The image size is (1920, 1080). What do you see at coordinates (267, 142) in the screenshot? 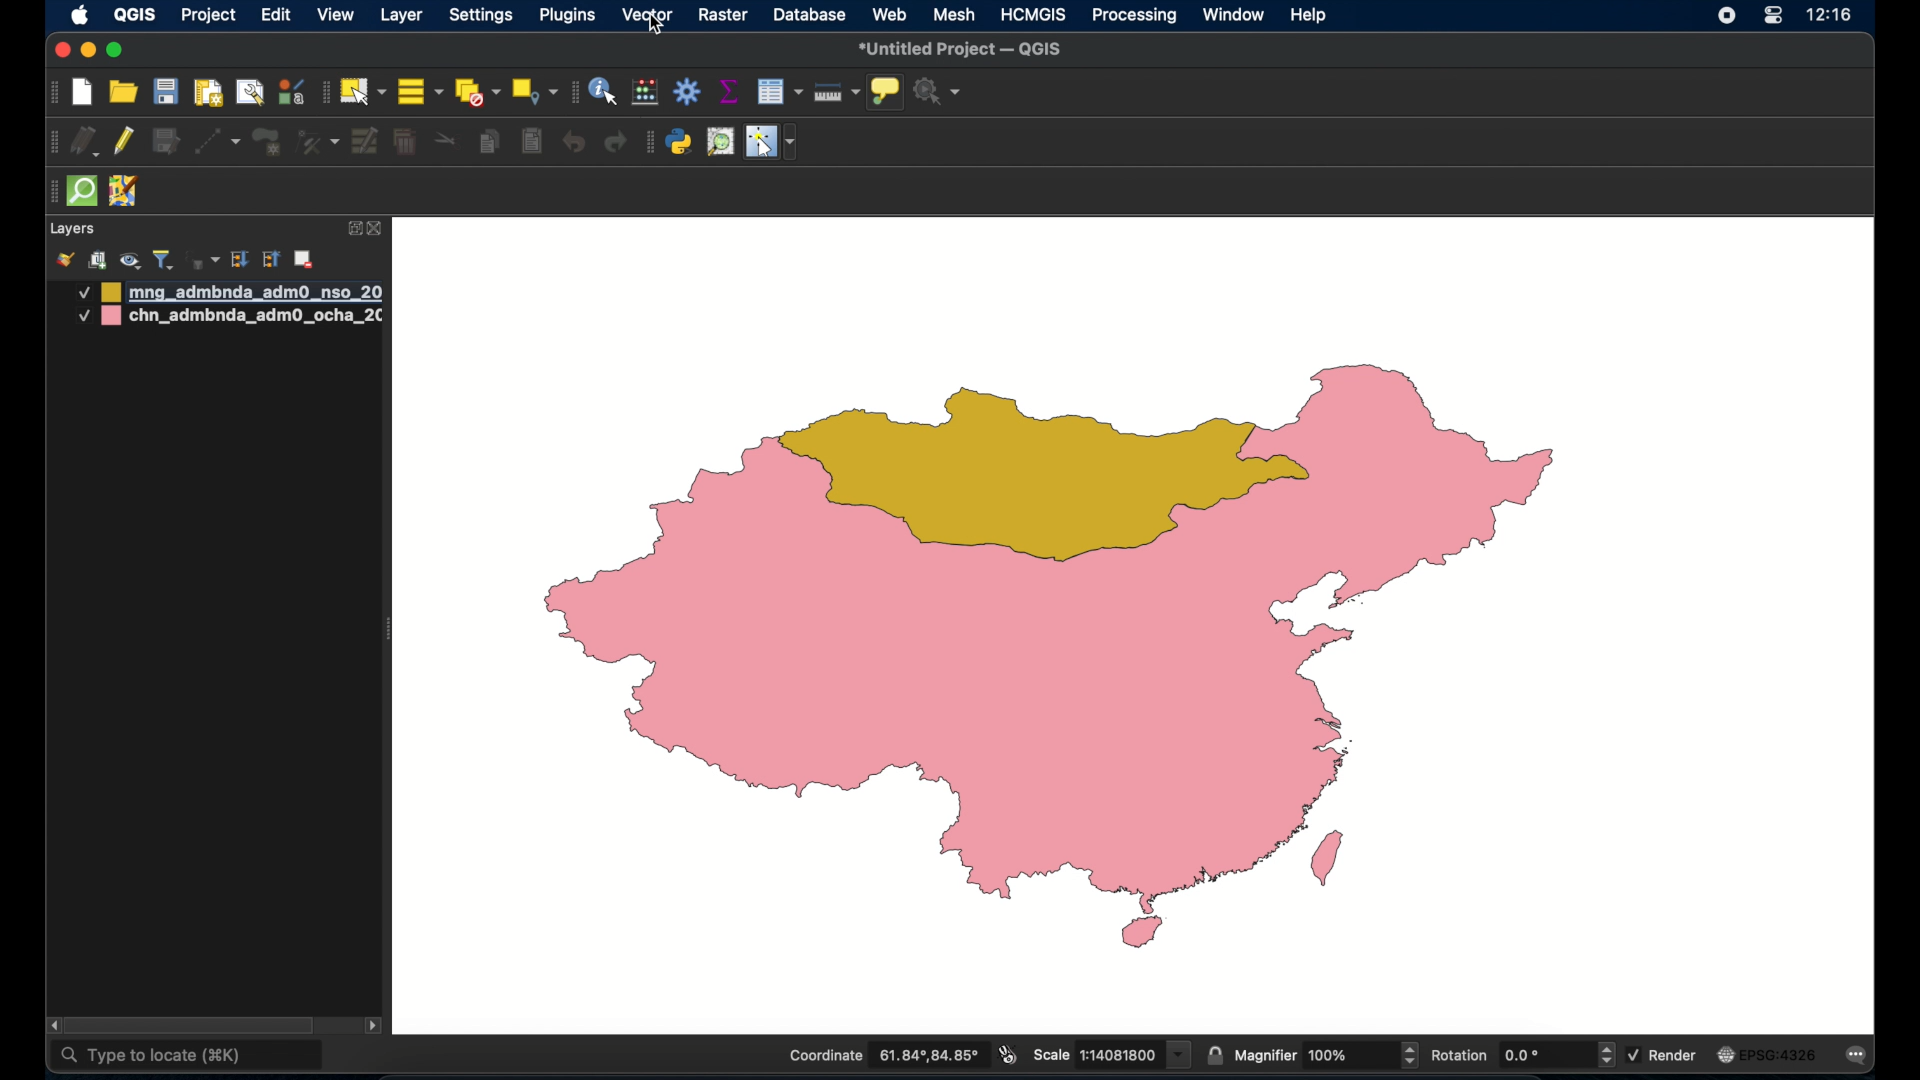
I see `add polygon feature` at bounding box center [267, 142].